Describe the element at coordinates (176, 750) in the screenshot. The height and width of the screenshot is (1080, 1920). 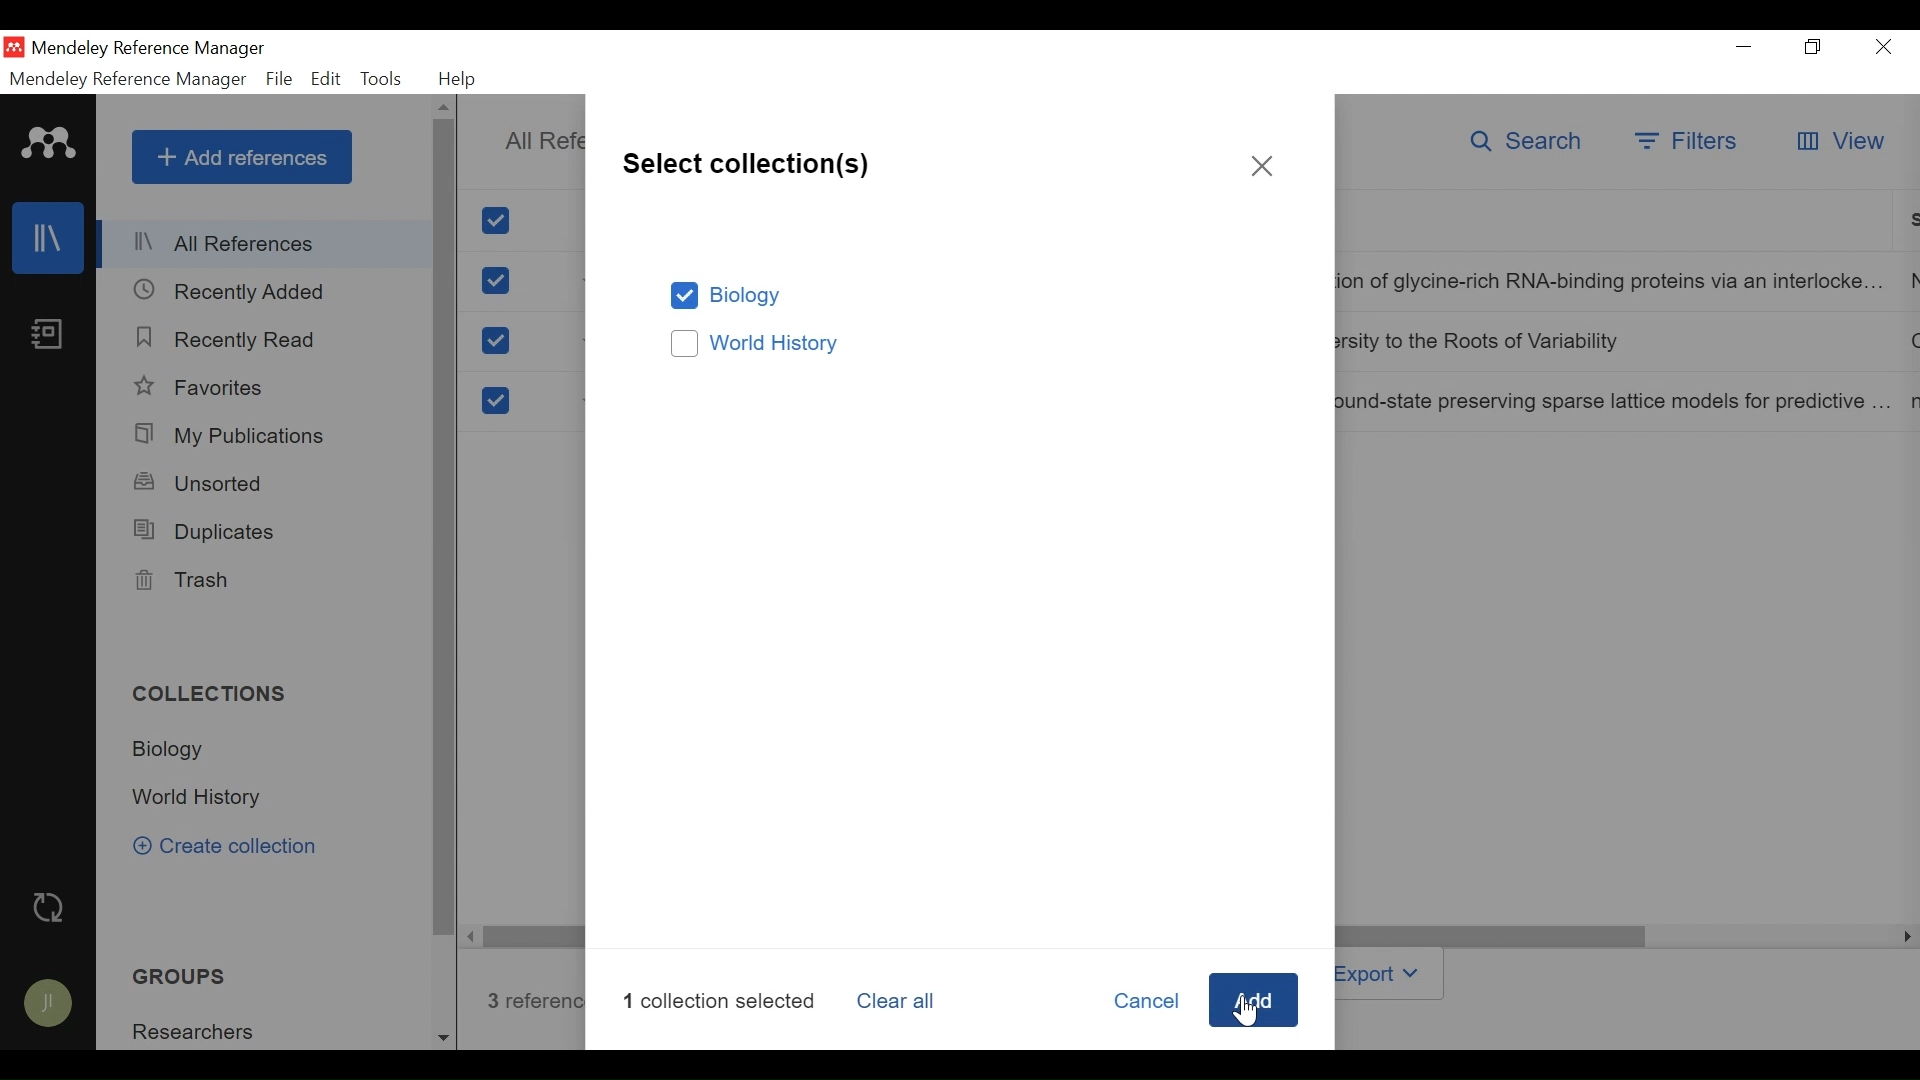
I see `Collection` at that location.